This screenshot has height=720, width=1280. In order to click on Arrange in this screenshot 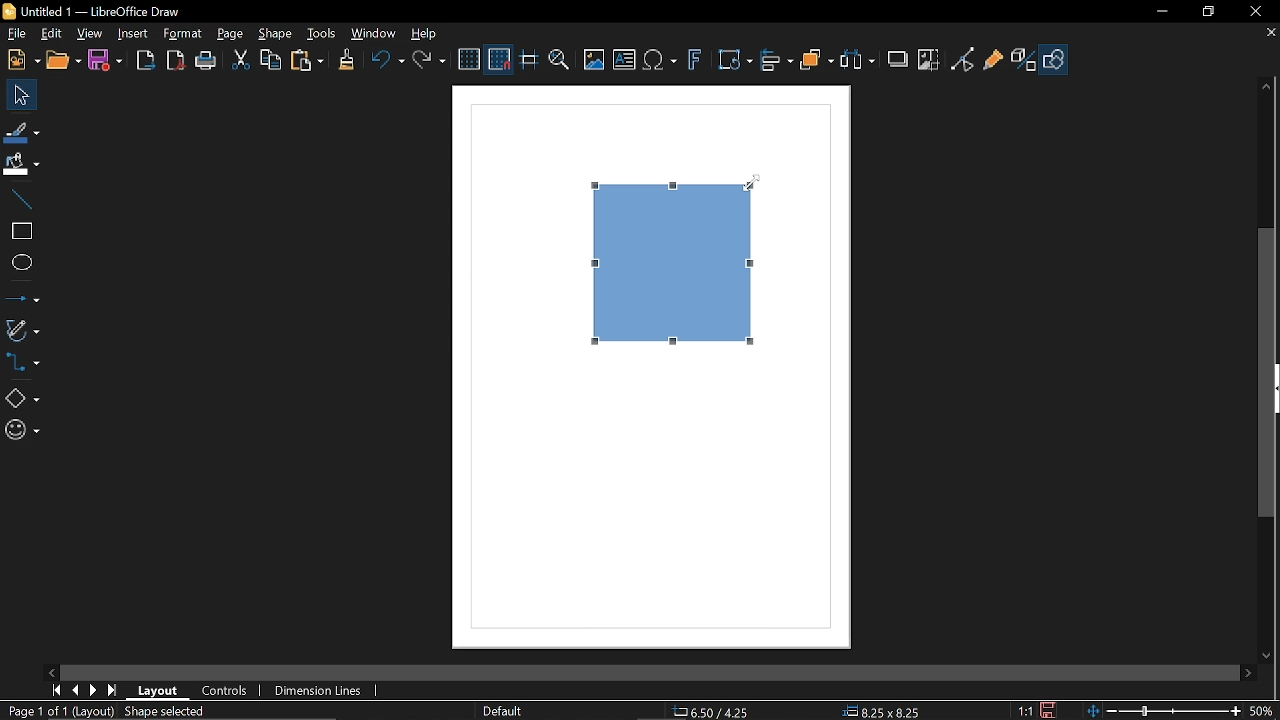, I will do `click(818, 62)`.